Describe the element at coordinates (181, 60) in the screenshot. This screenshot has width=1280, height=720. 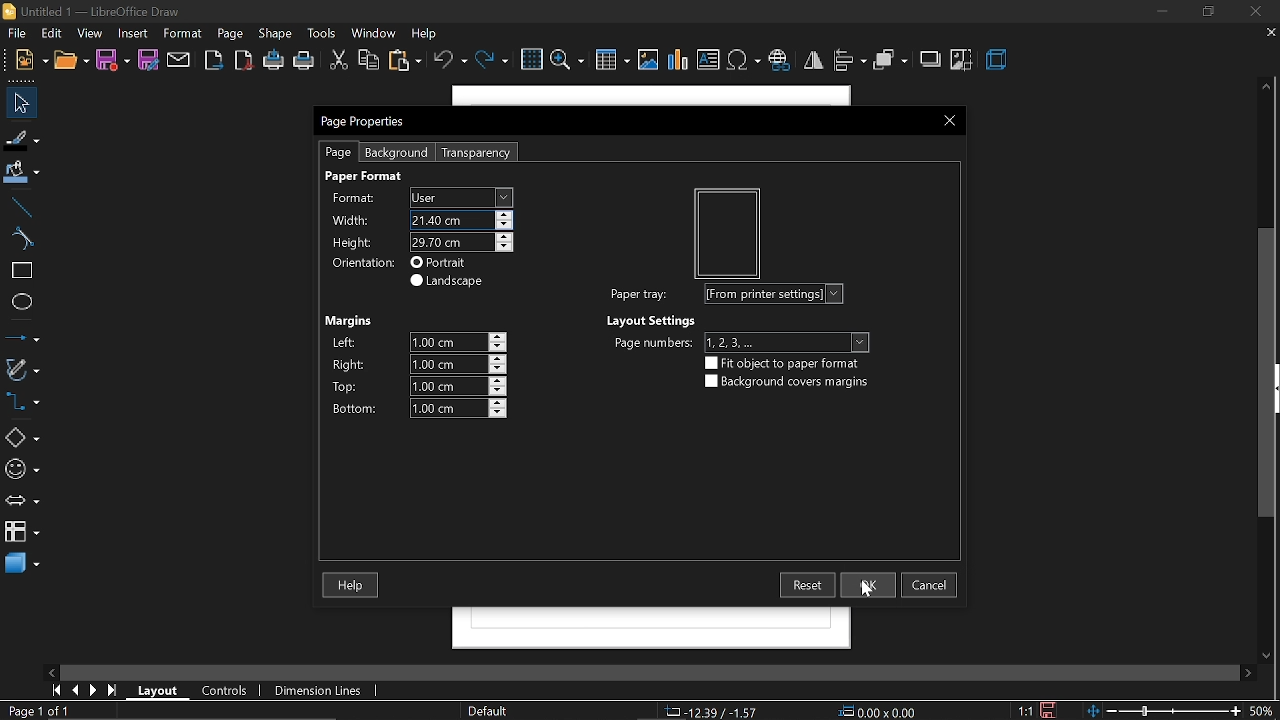
I see `attach` at that location.